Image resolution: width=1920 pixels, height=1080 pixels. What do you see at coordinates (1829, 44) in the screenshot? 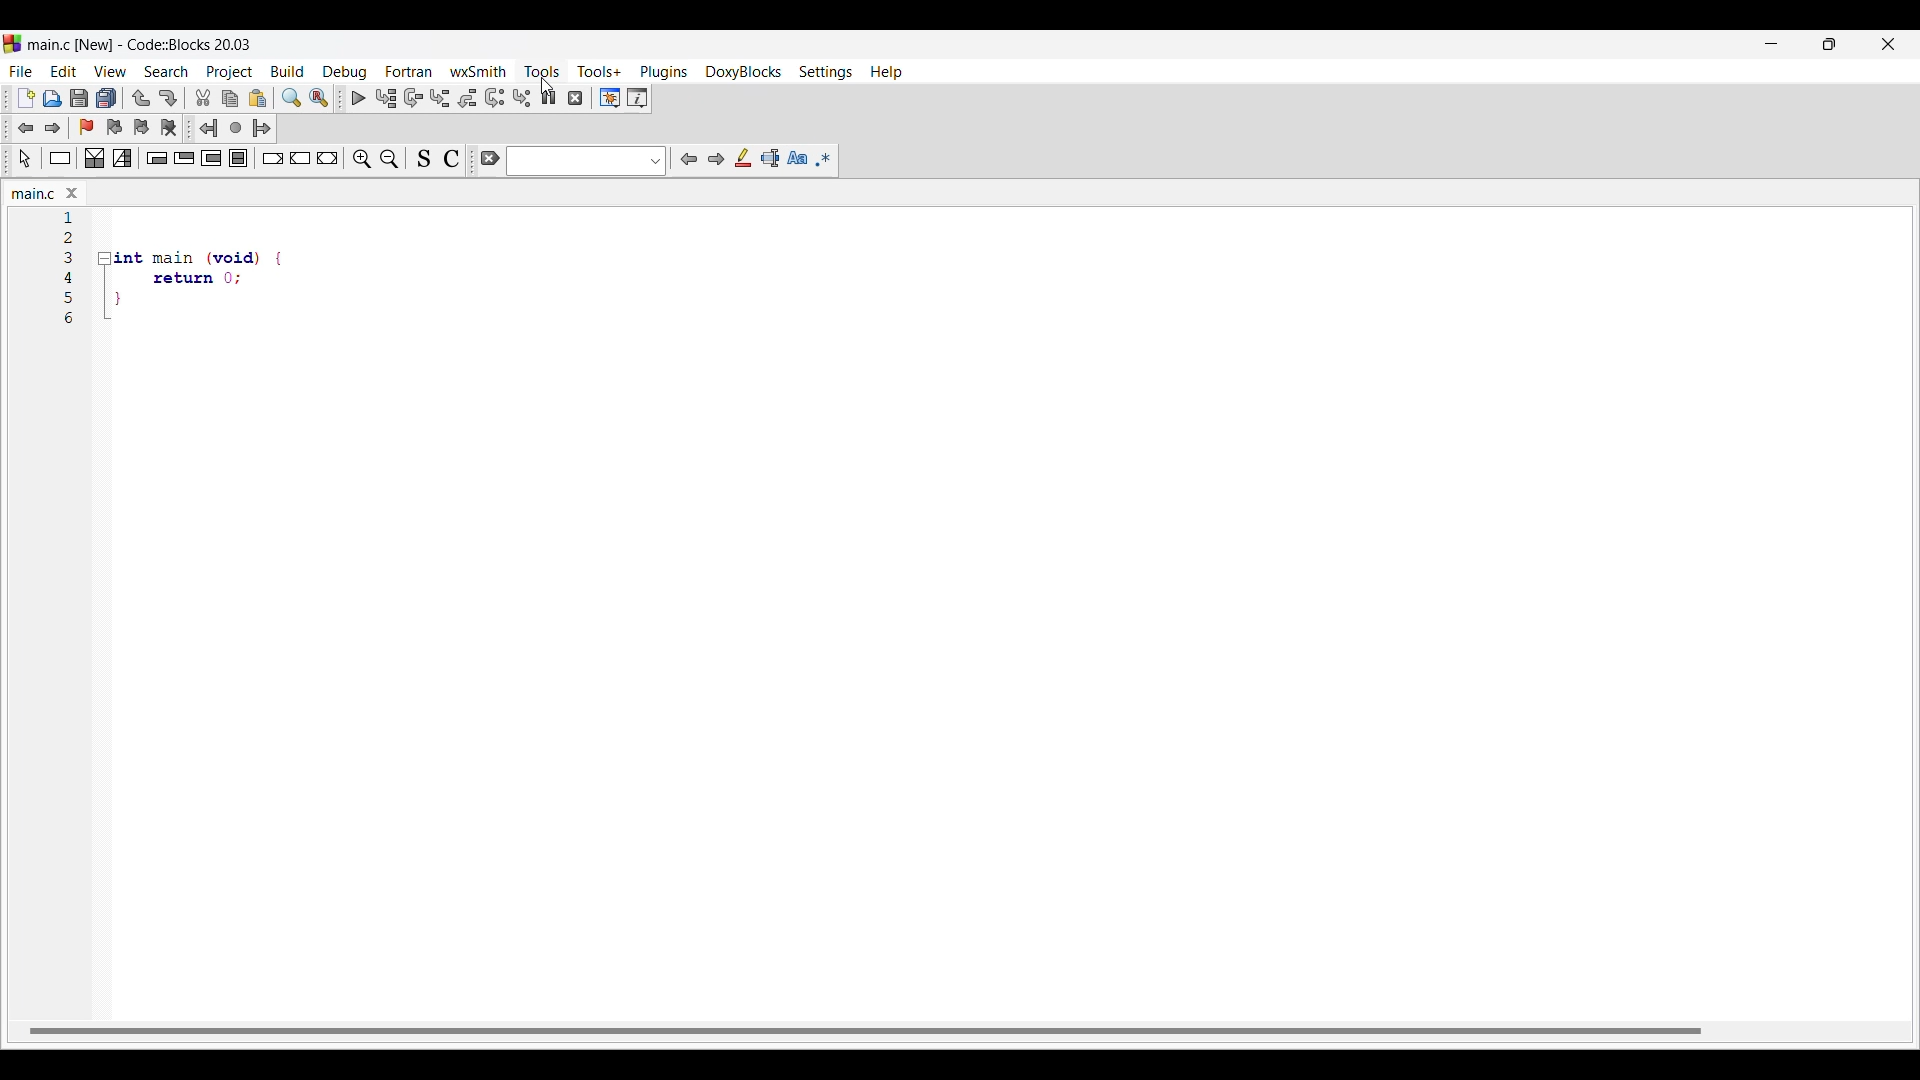
I see `Show interface in smaller tab` at bounding box center [1829, 44].